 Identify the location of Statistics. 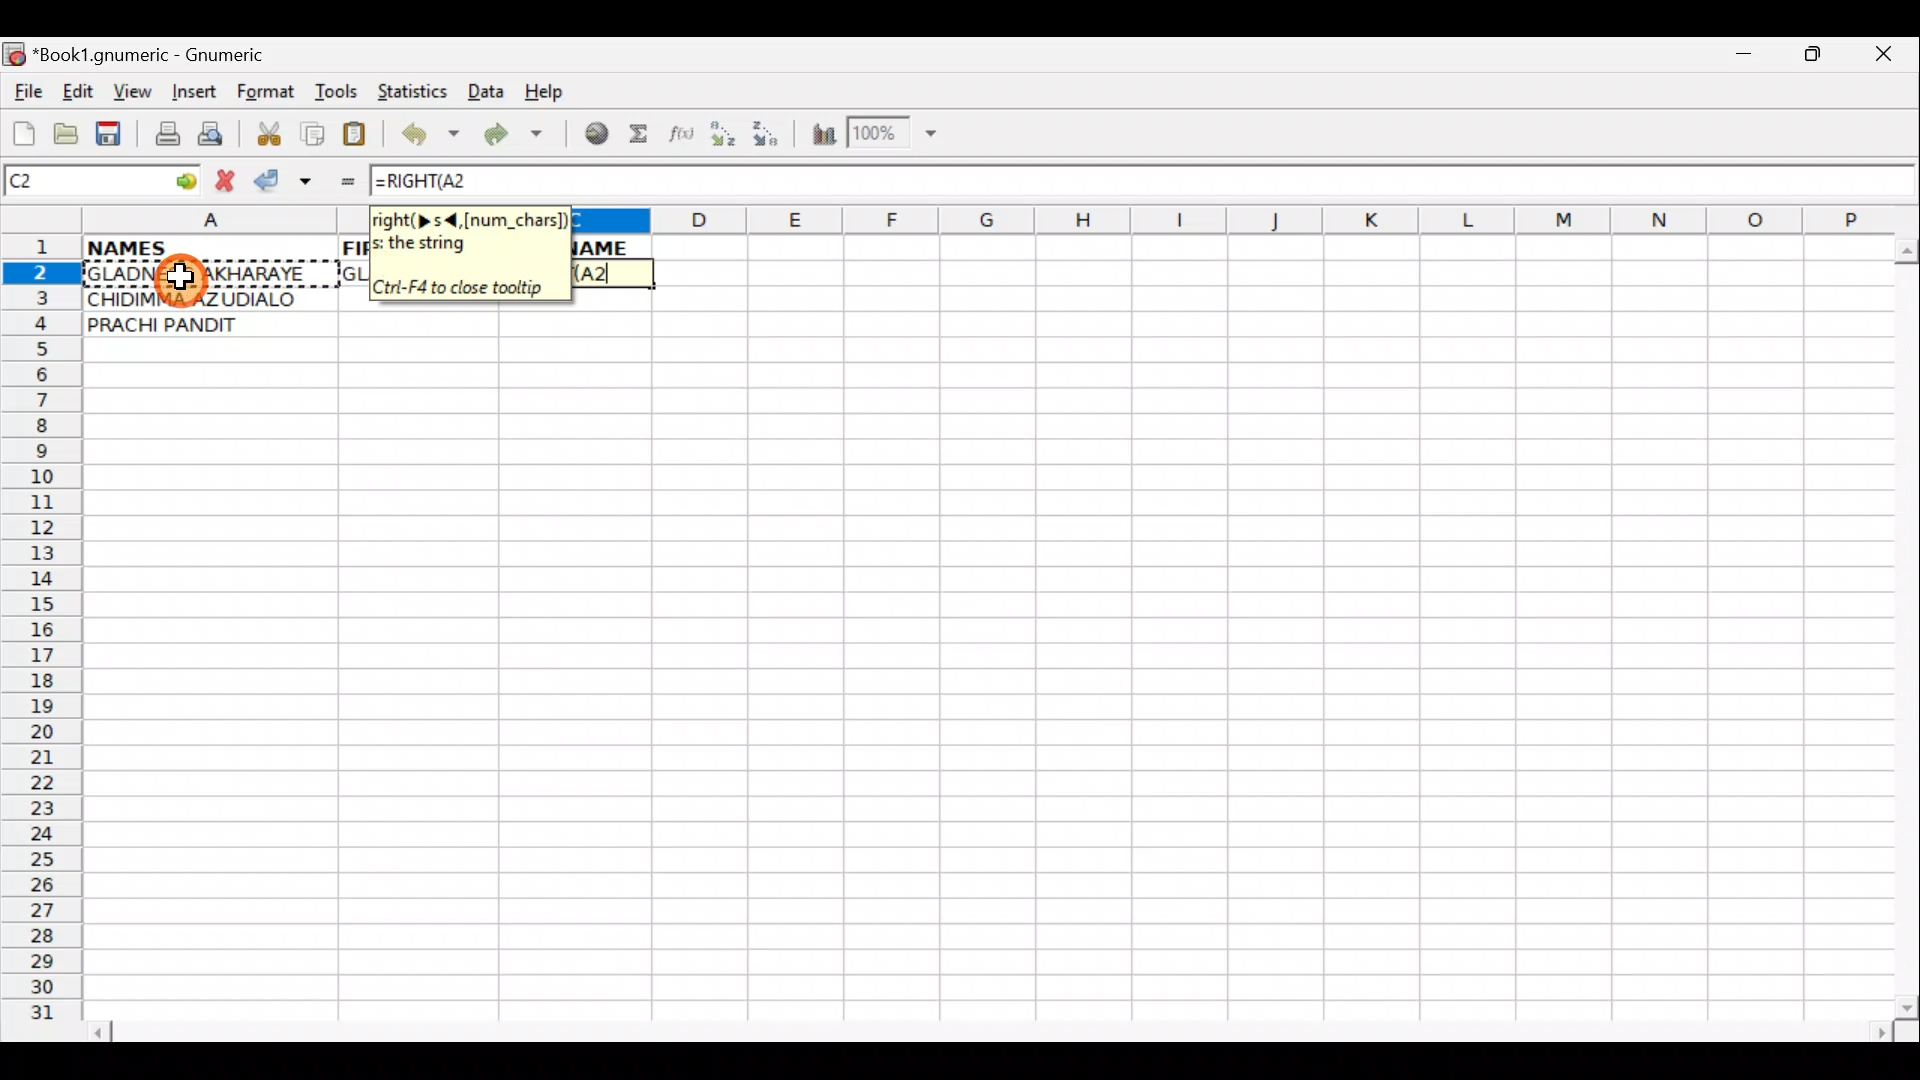
(418, 90).